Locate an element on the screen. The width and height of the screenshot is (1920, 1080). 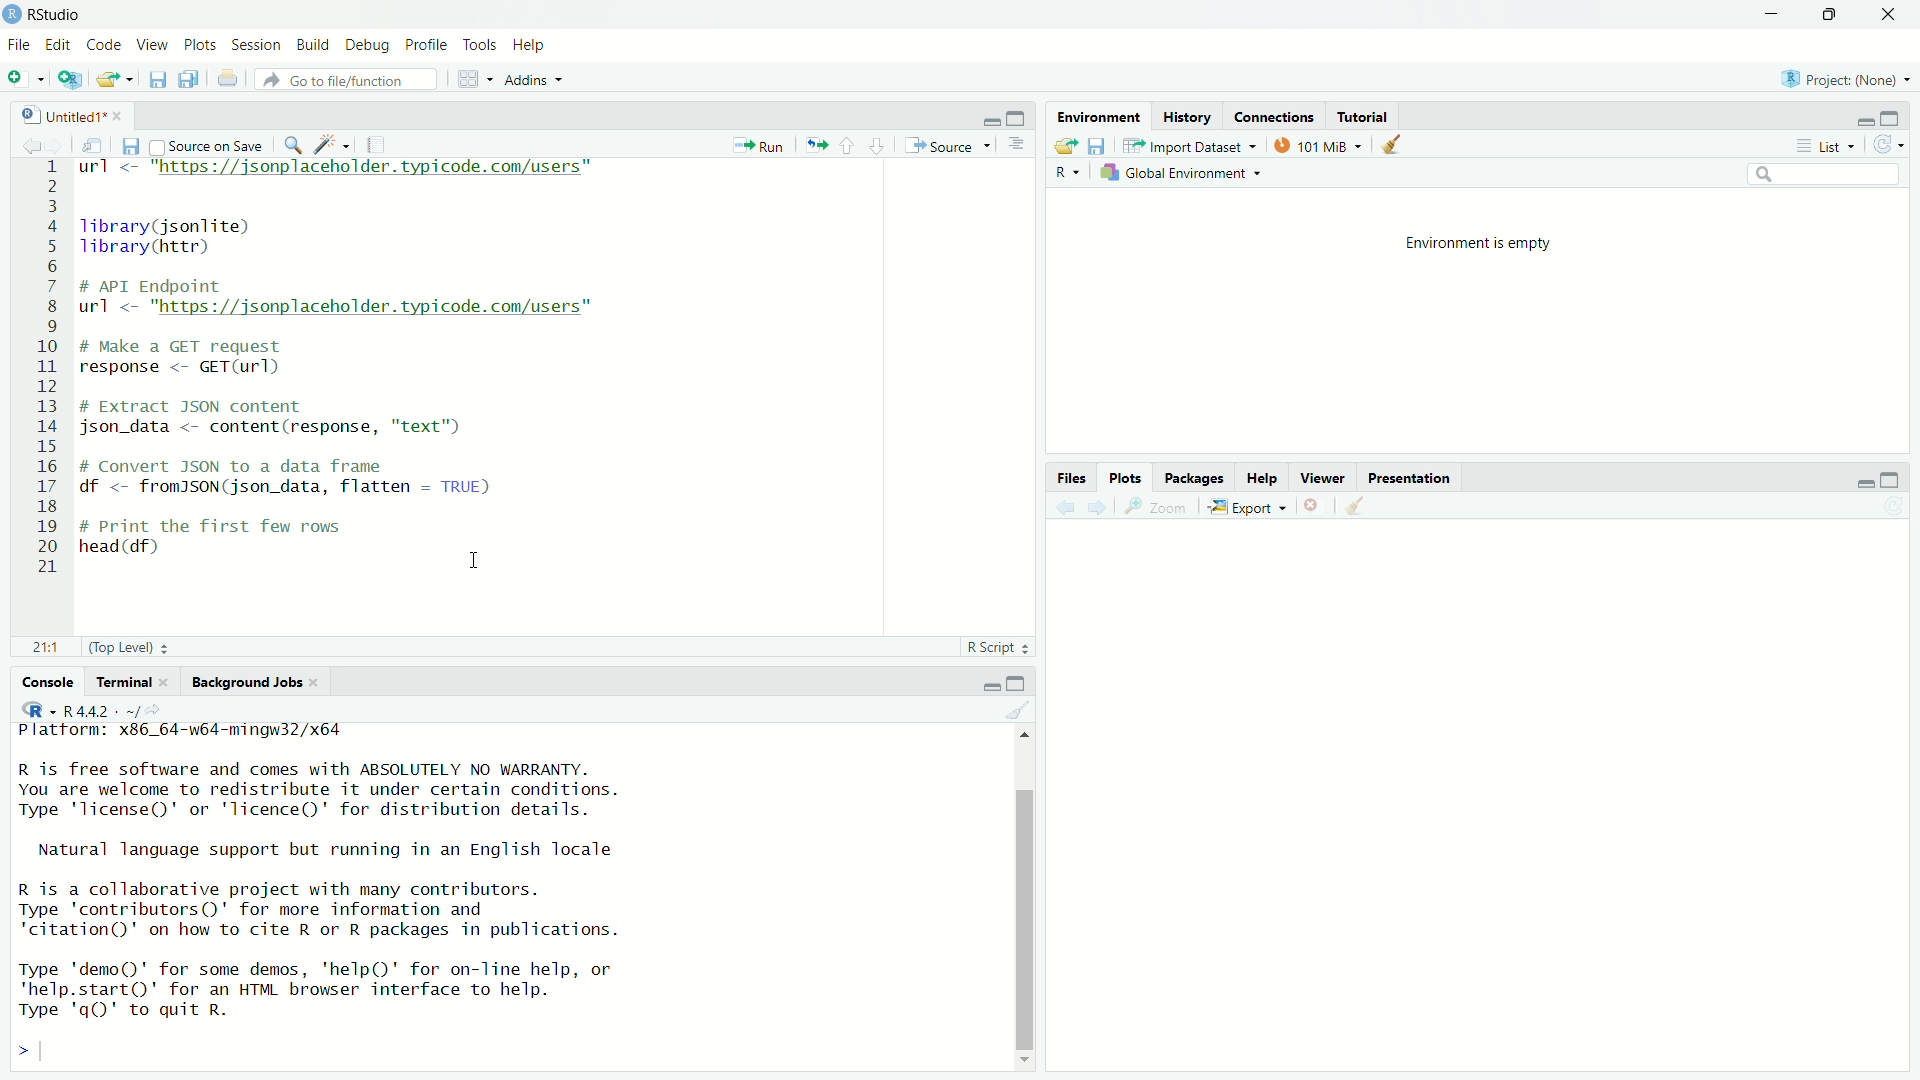
Connections is located at coordinates (1273, 117).